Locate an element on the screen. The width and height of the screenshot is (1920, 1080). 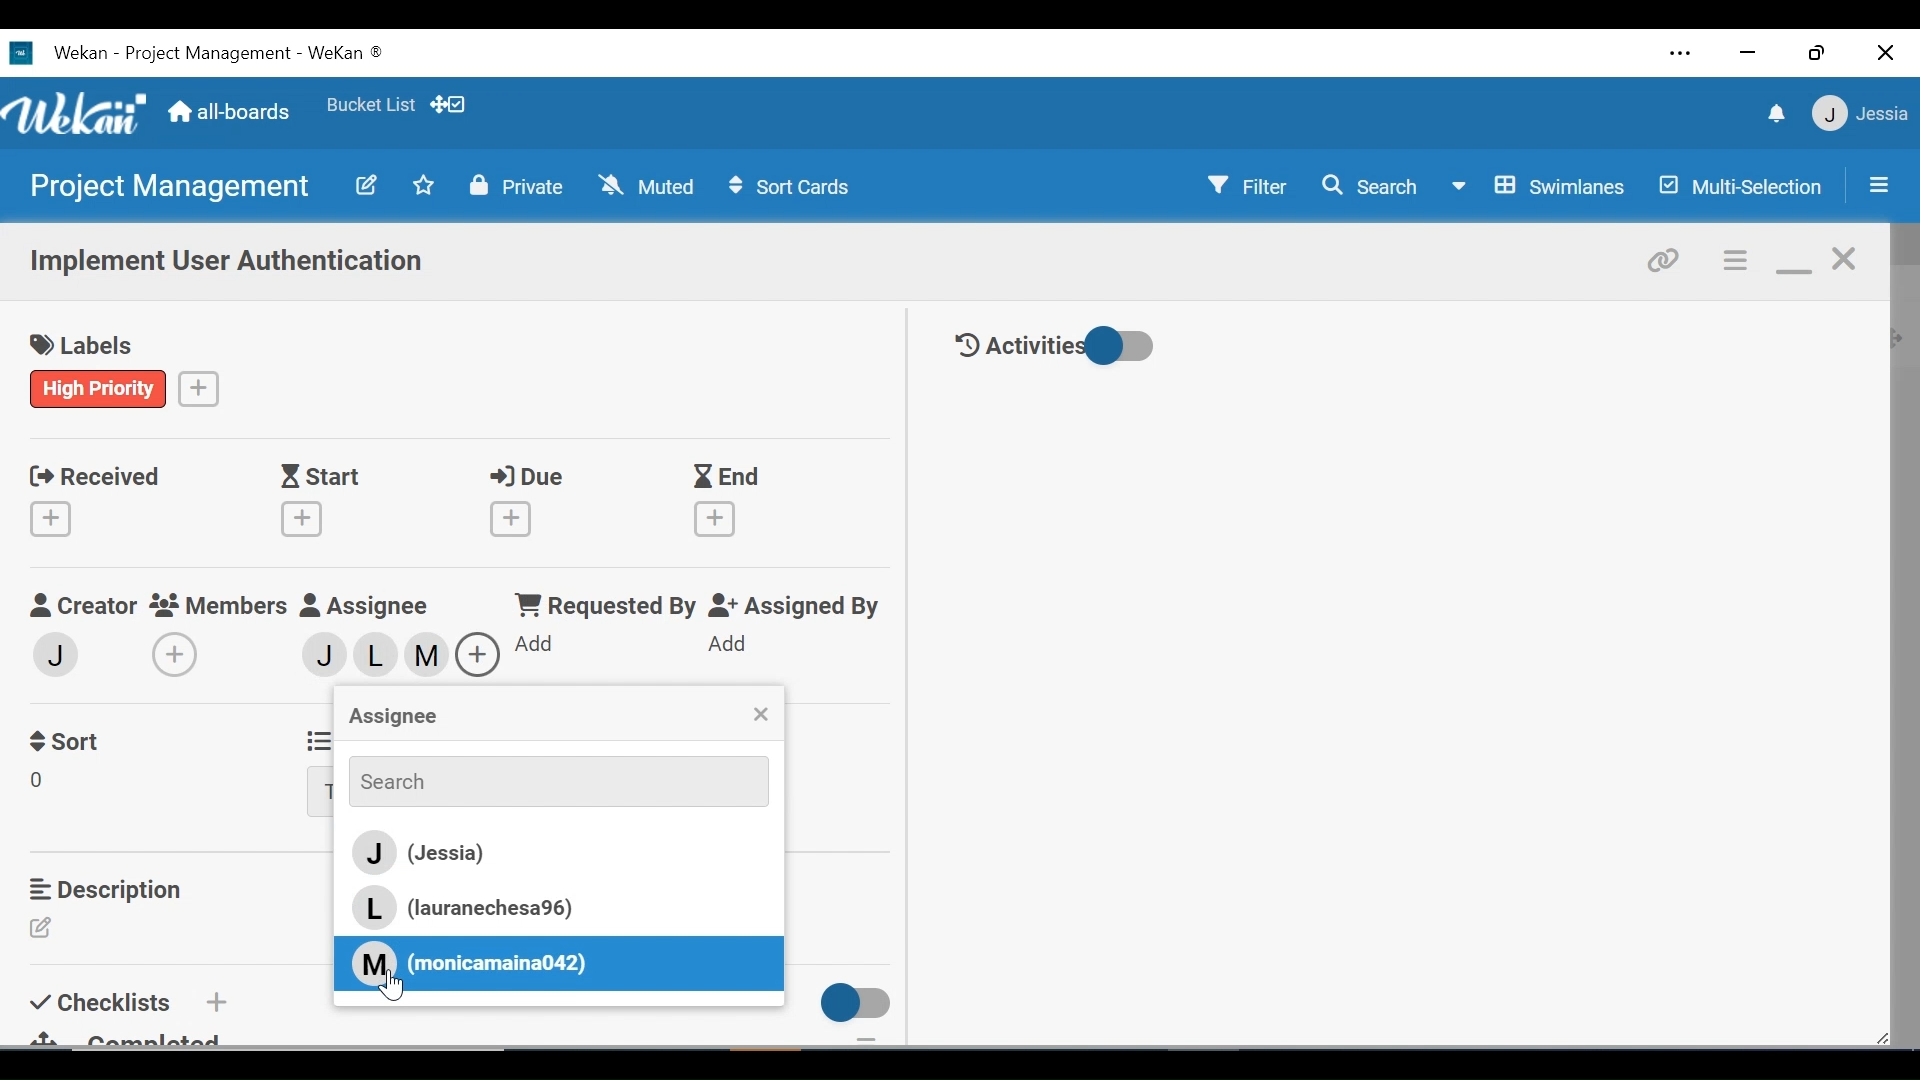
Implement User Authentication is located at coordinates (229, 263).